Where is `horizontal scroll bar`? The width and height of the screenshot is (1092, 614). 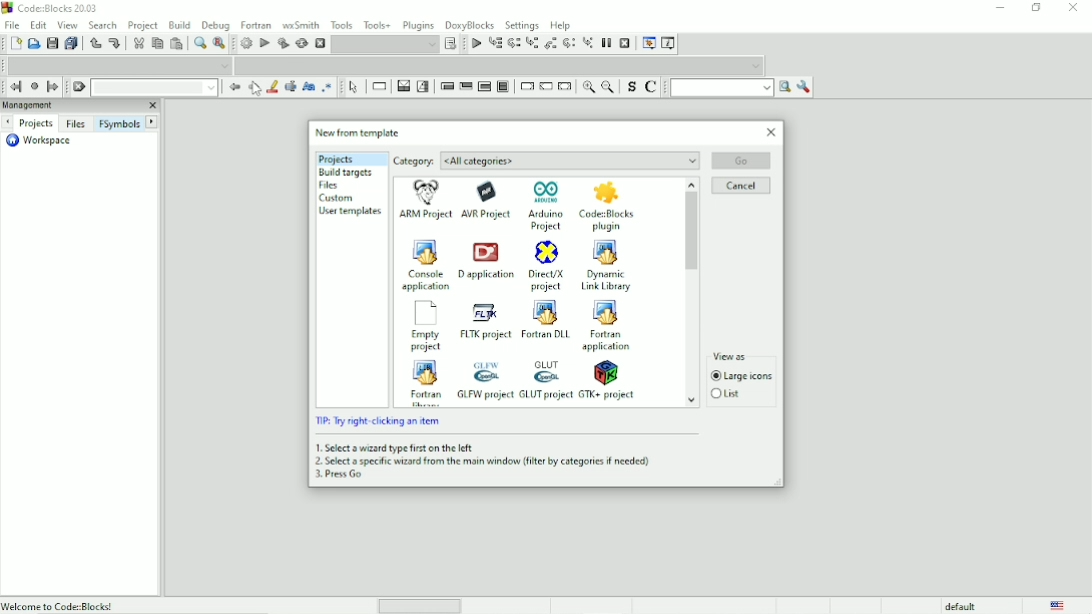
horizontal scroll bar is located at coordinates (424, 605).